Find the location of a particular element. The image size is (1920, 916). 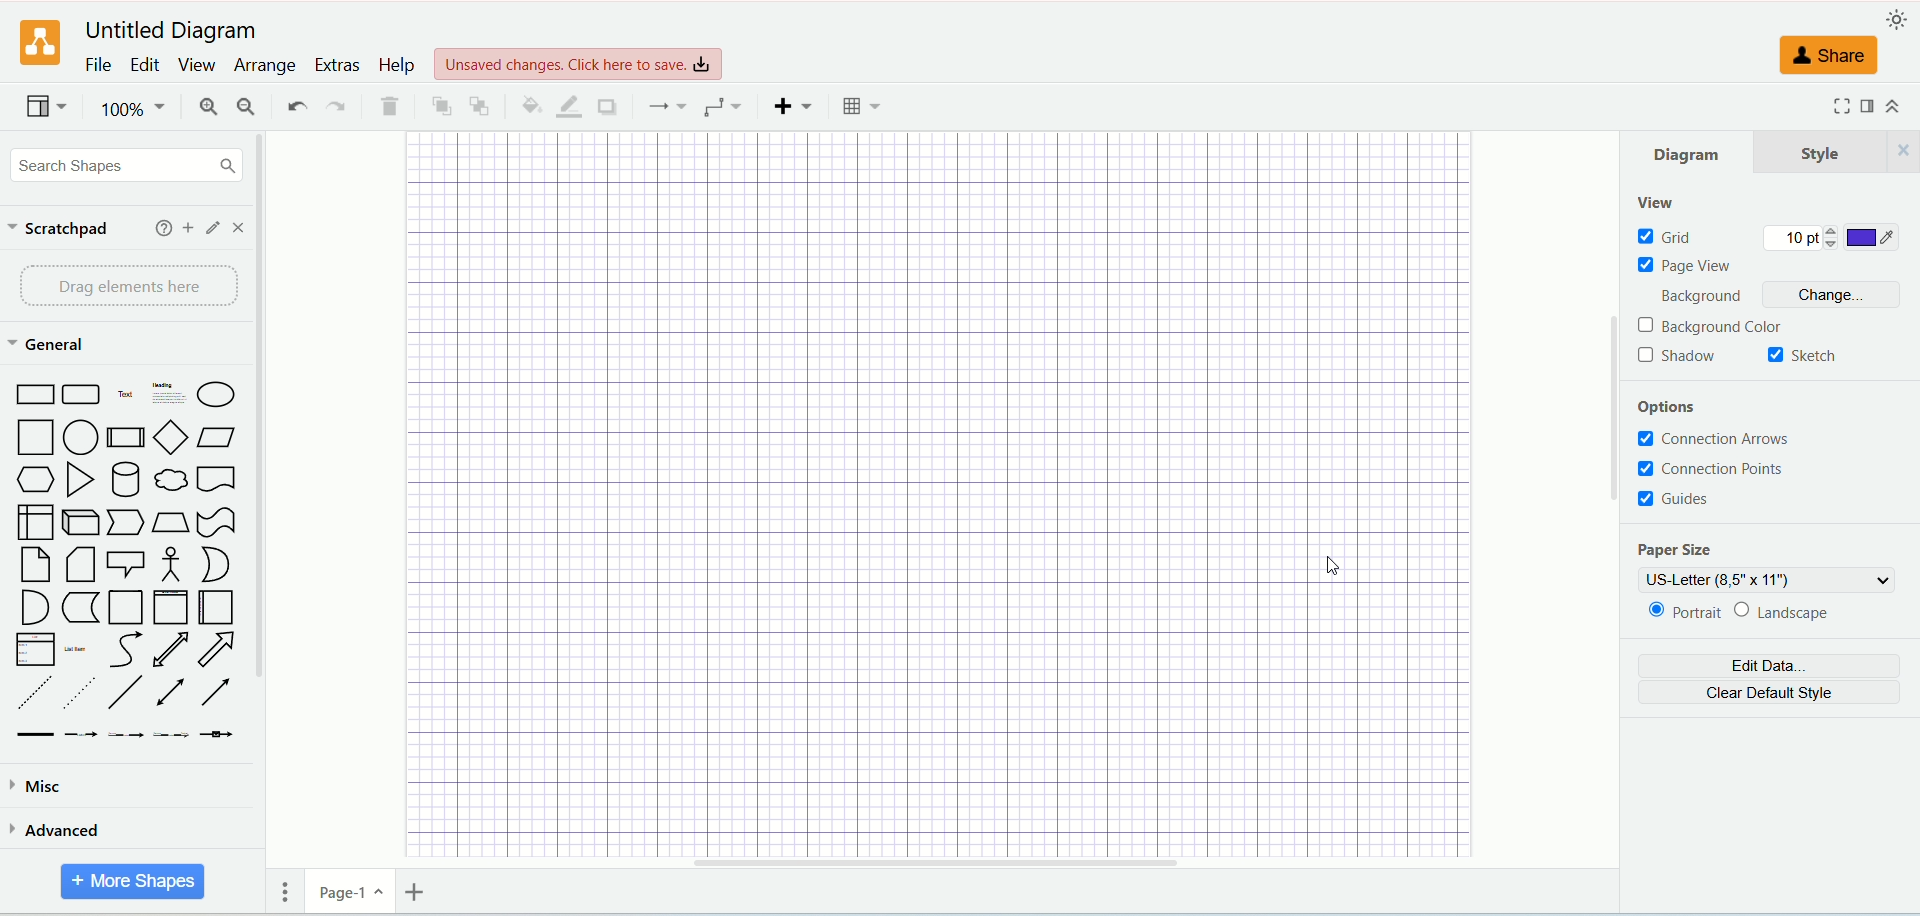

collapse/expand is located at coordinates (1893, 107).